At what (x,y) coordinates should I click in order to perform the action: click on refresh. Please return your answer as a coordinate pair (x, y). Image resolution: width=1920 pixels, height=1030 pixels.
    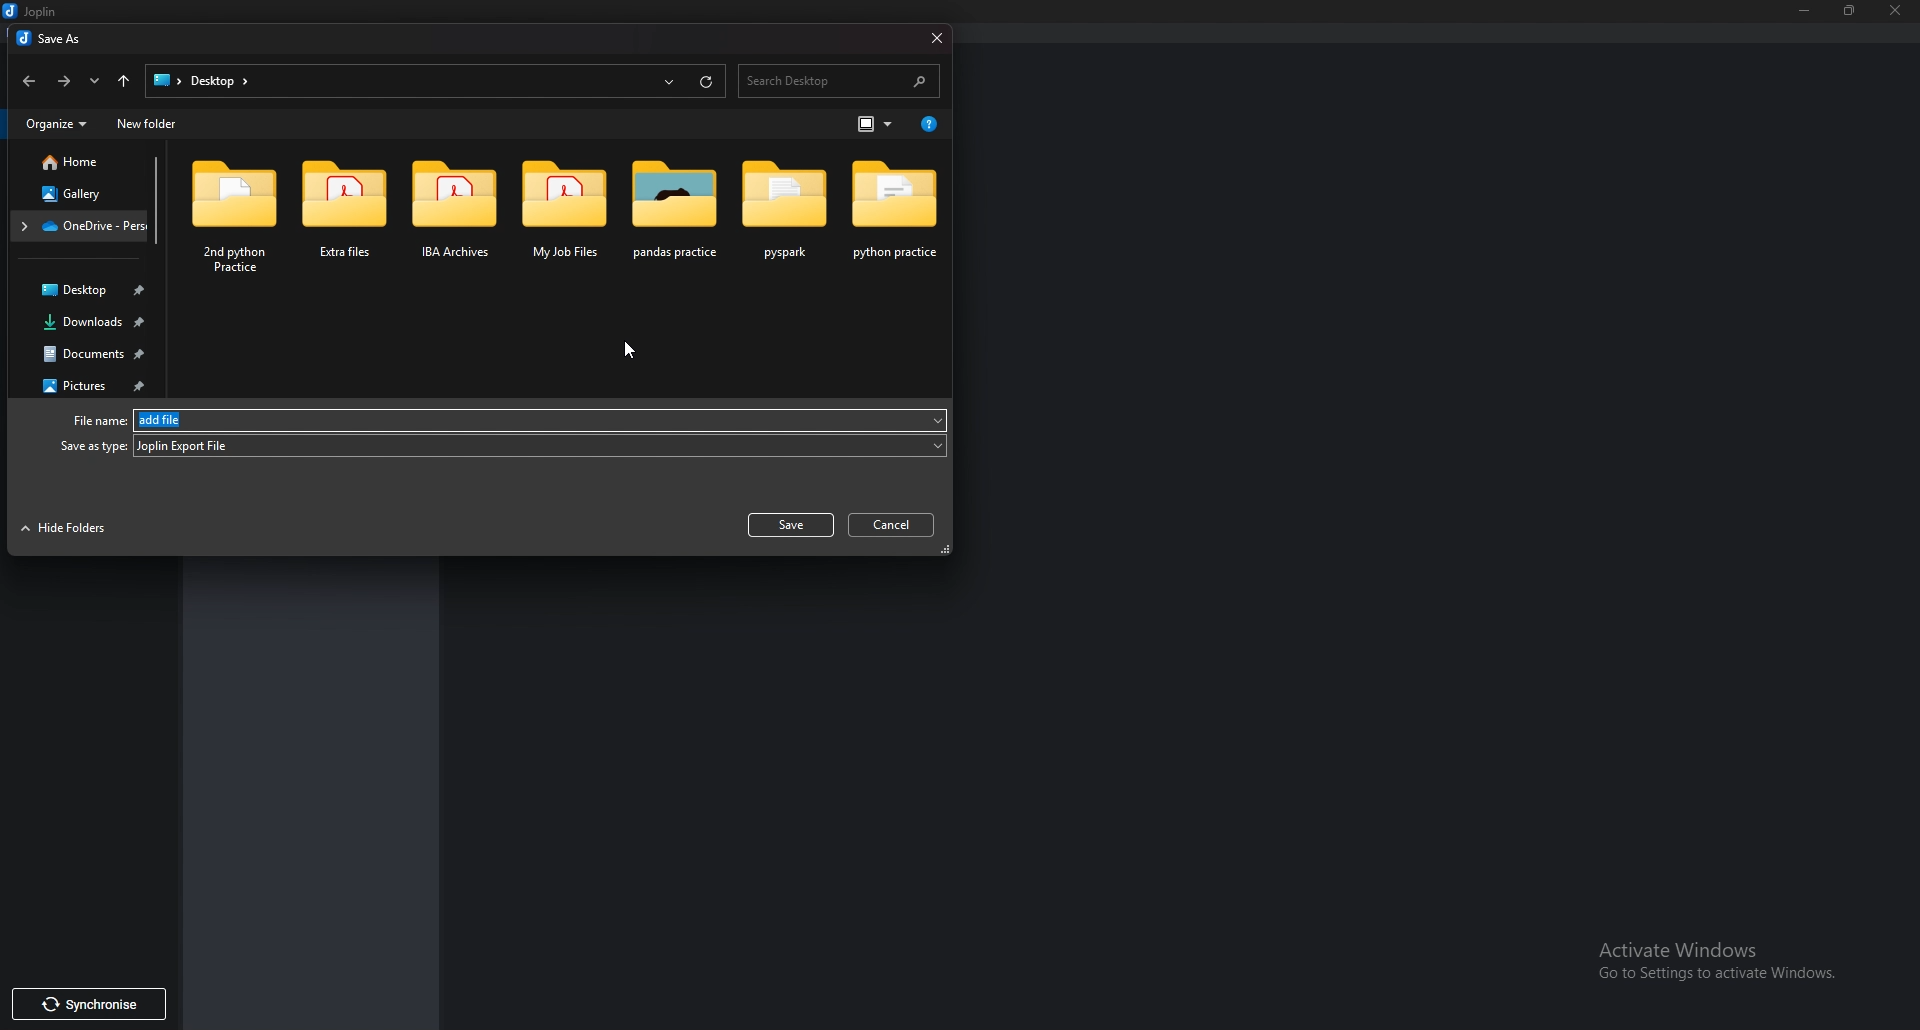
    Looking at the image, I should click on (708, 82).